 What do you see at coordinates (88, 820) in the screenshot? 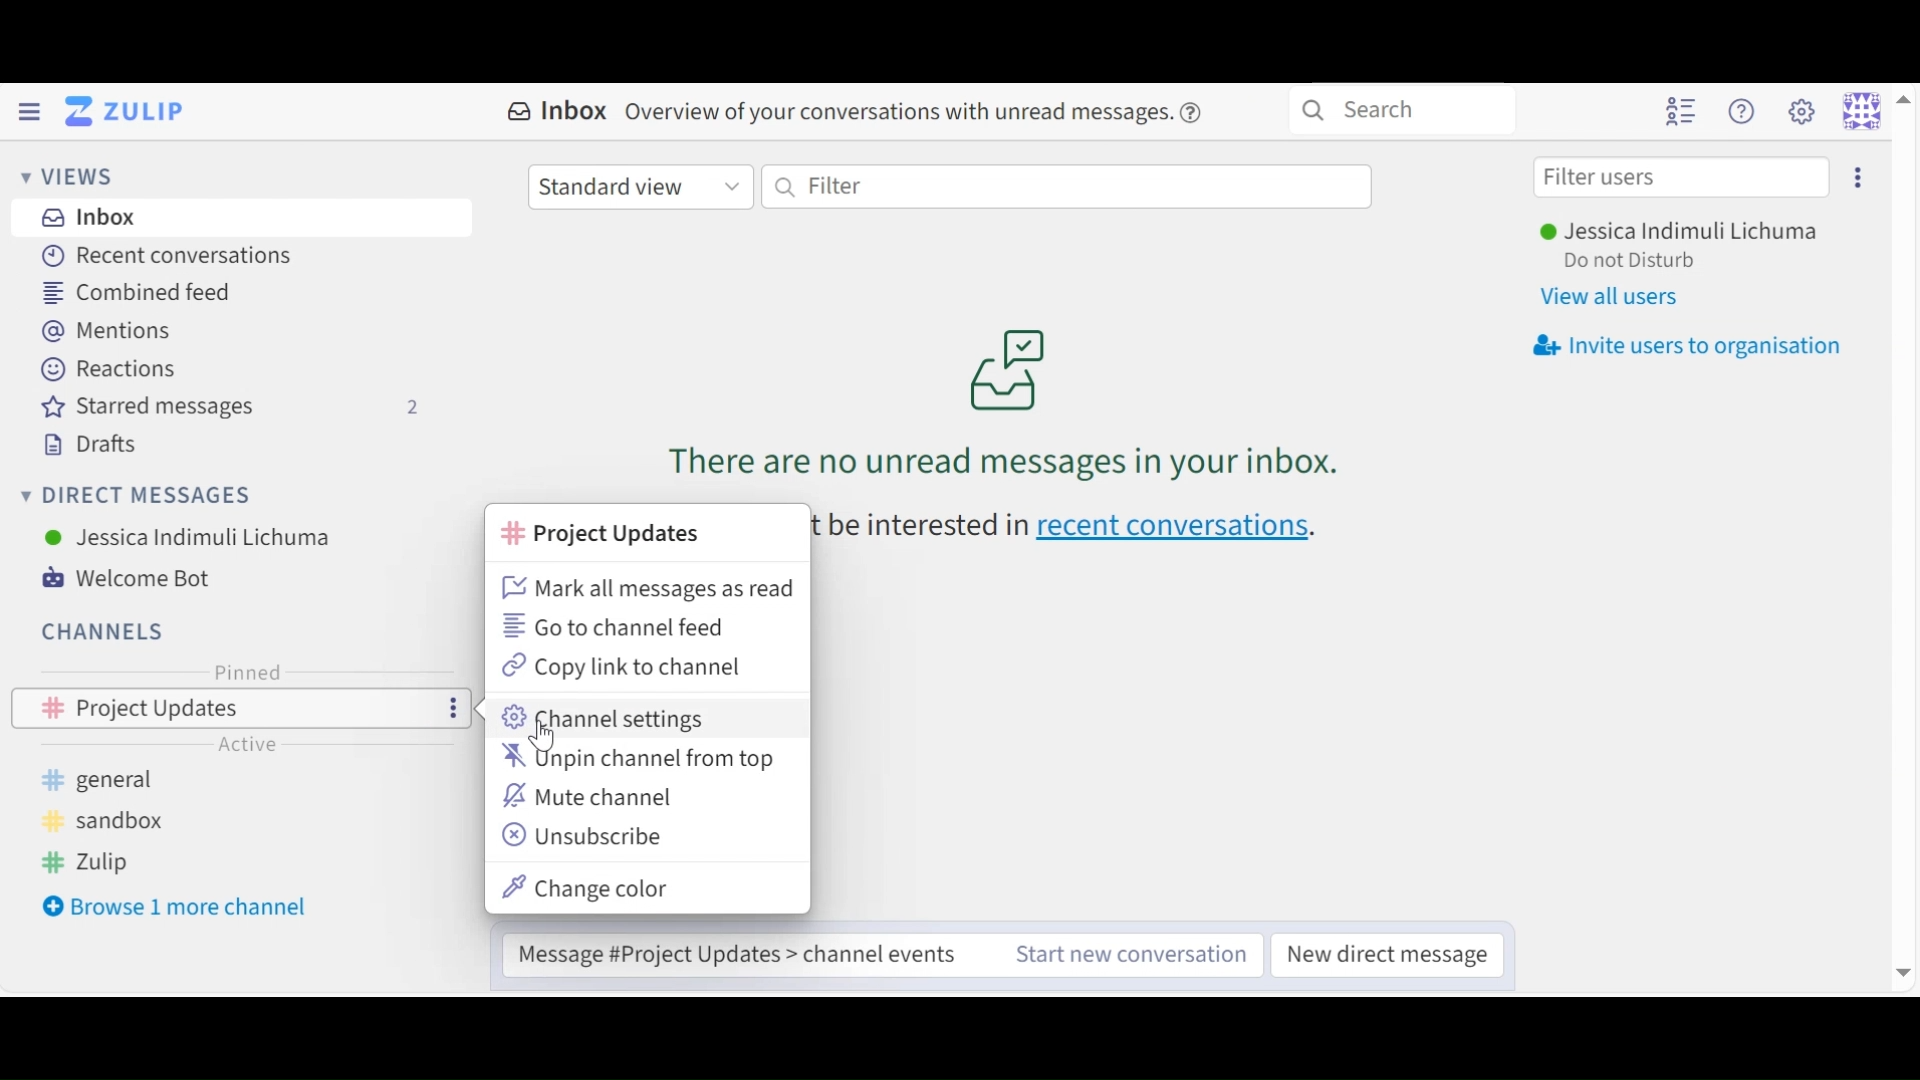
I see `sandboz` at bounding box center [88, 820].